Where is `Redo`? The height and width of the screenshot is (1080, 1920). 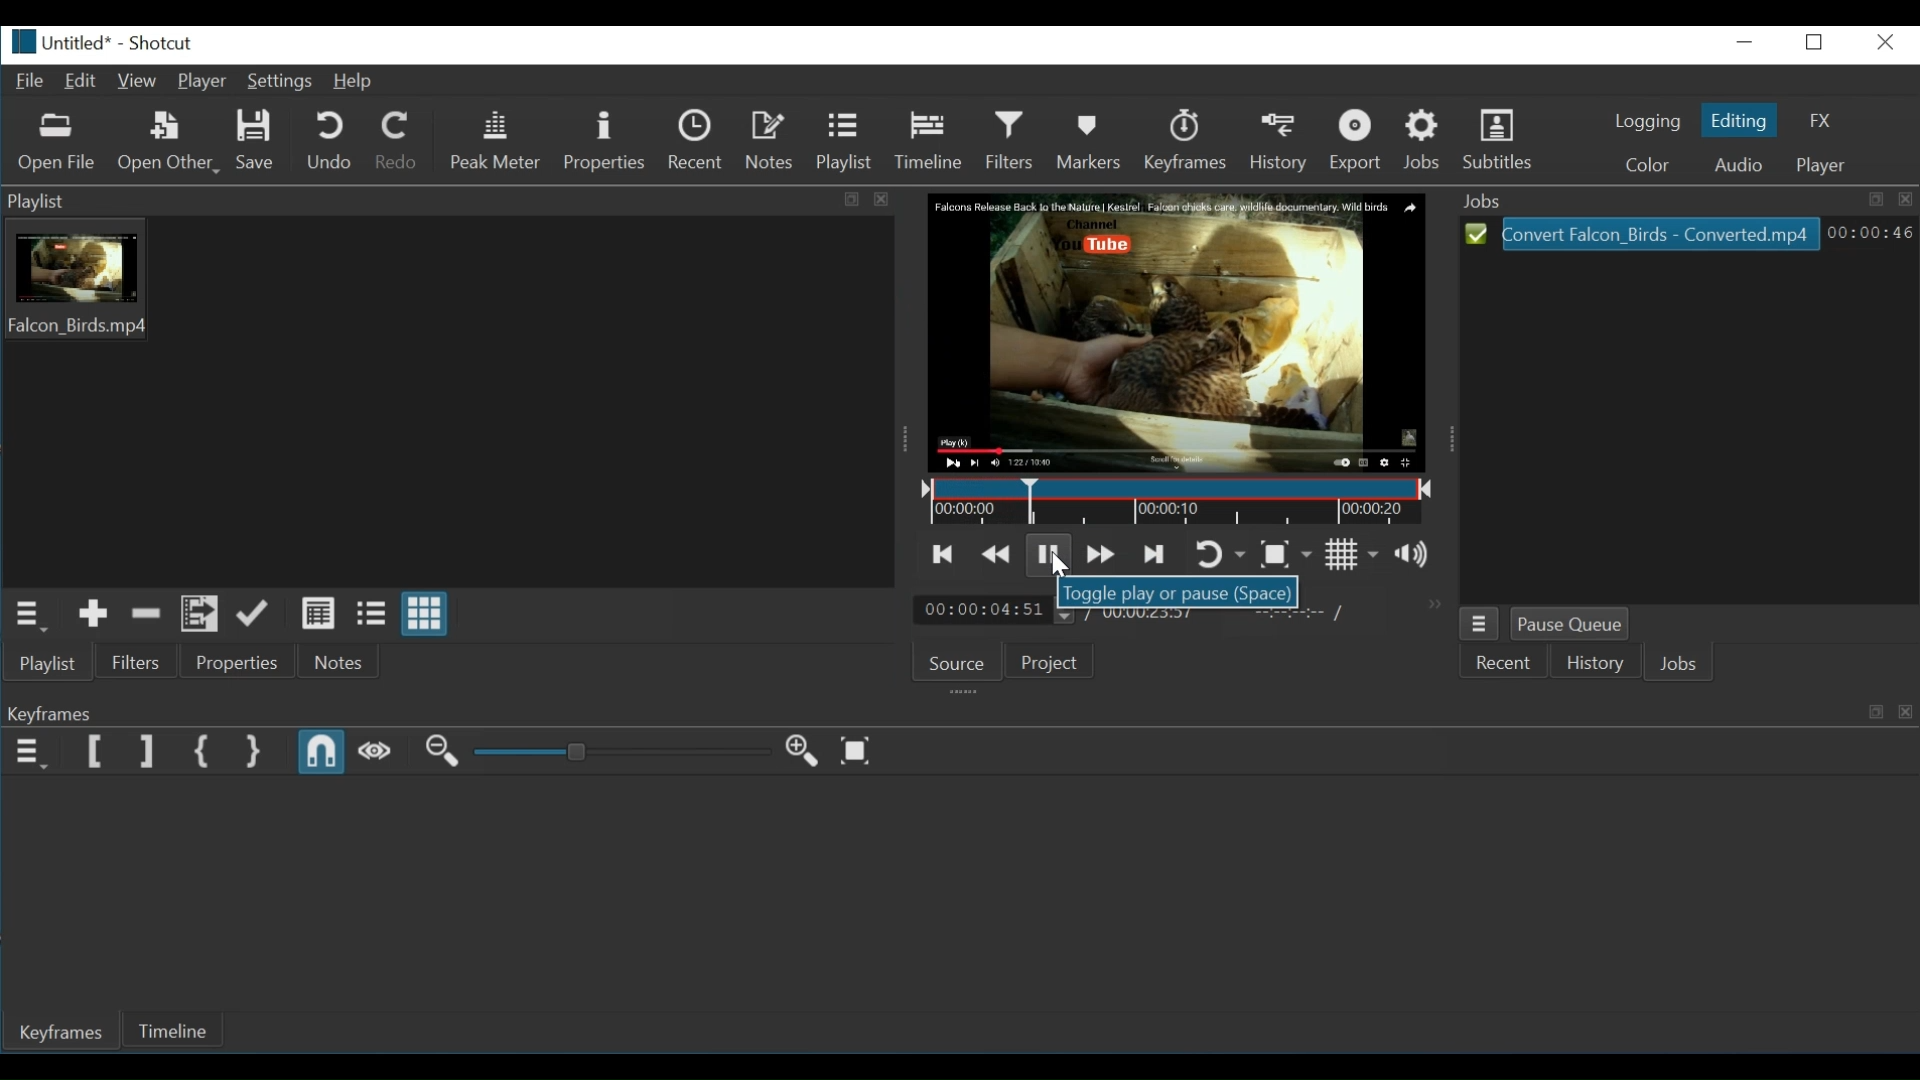 Redo is located at coordinates (397, 139).